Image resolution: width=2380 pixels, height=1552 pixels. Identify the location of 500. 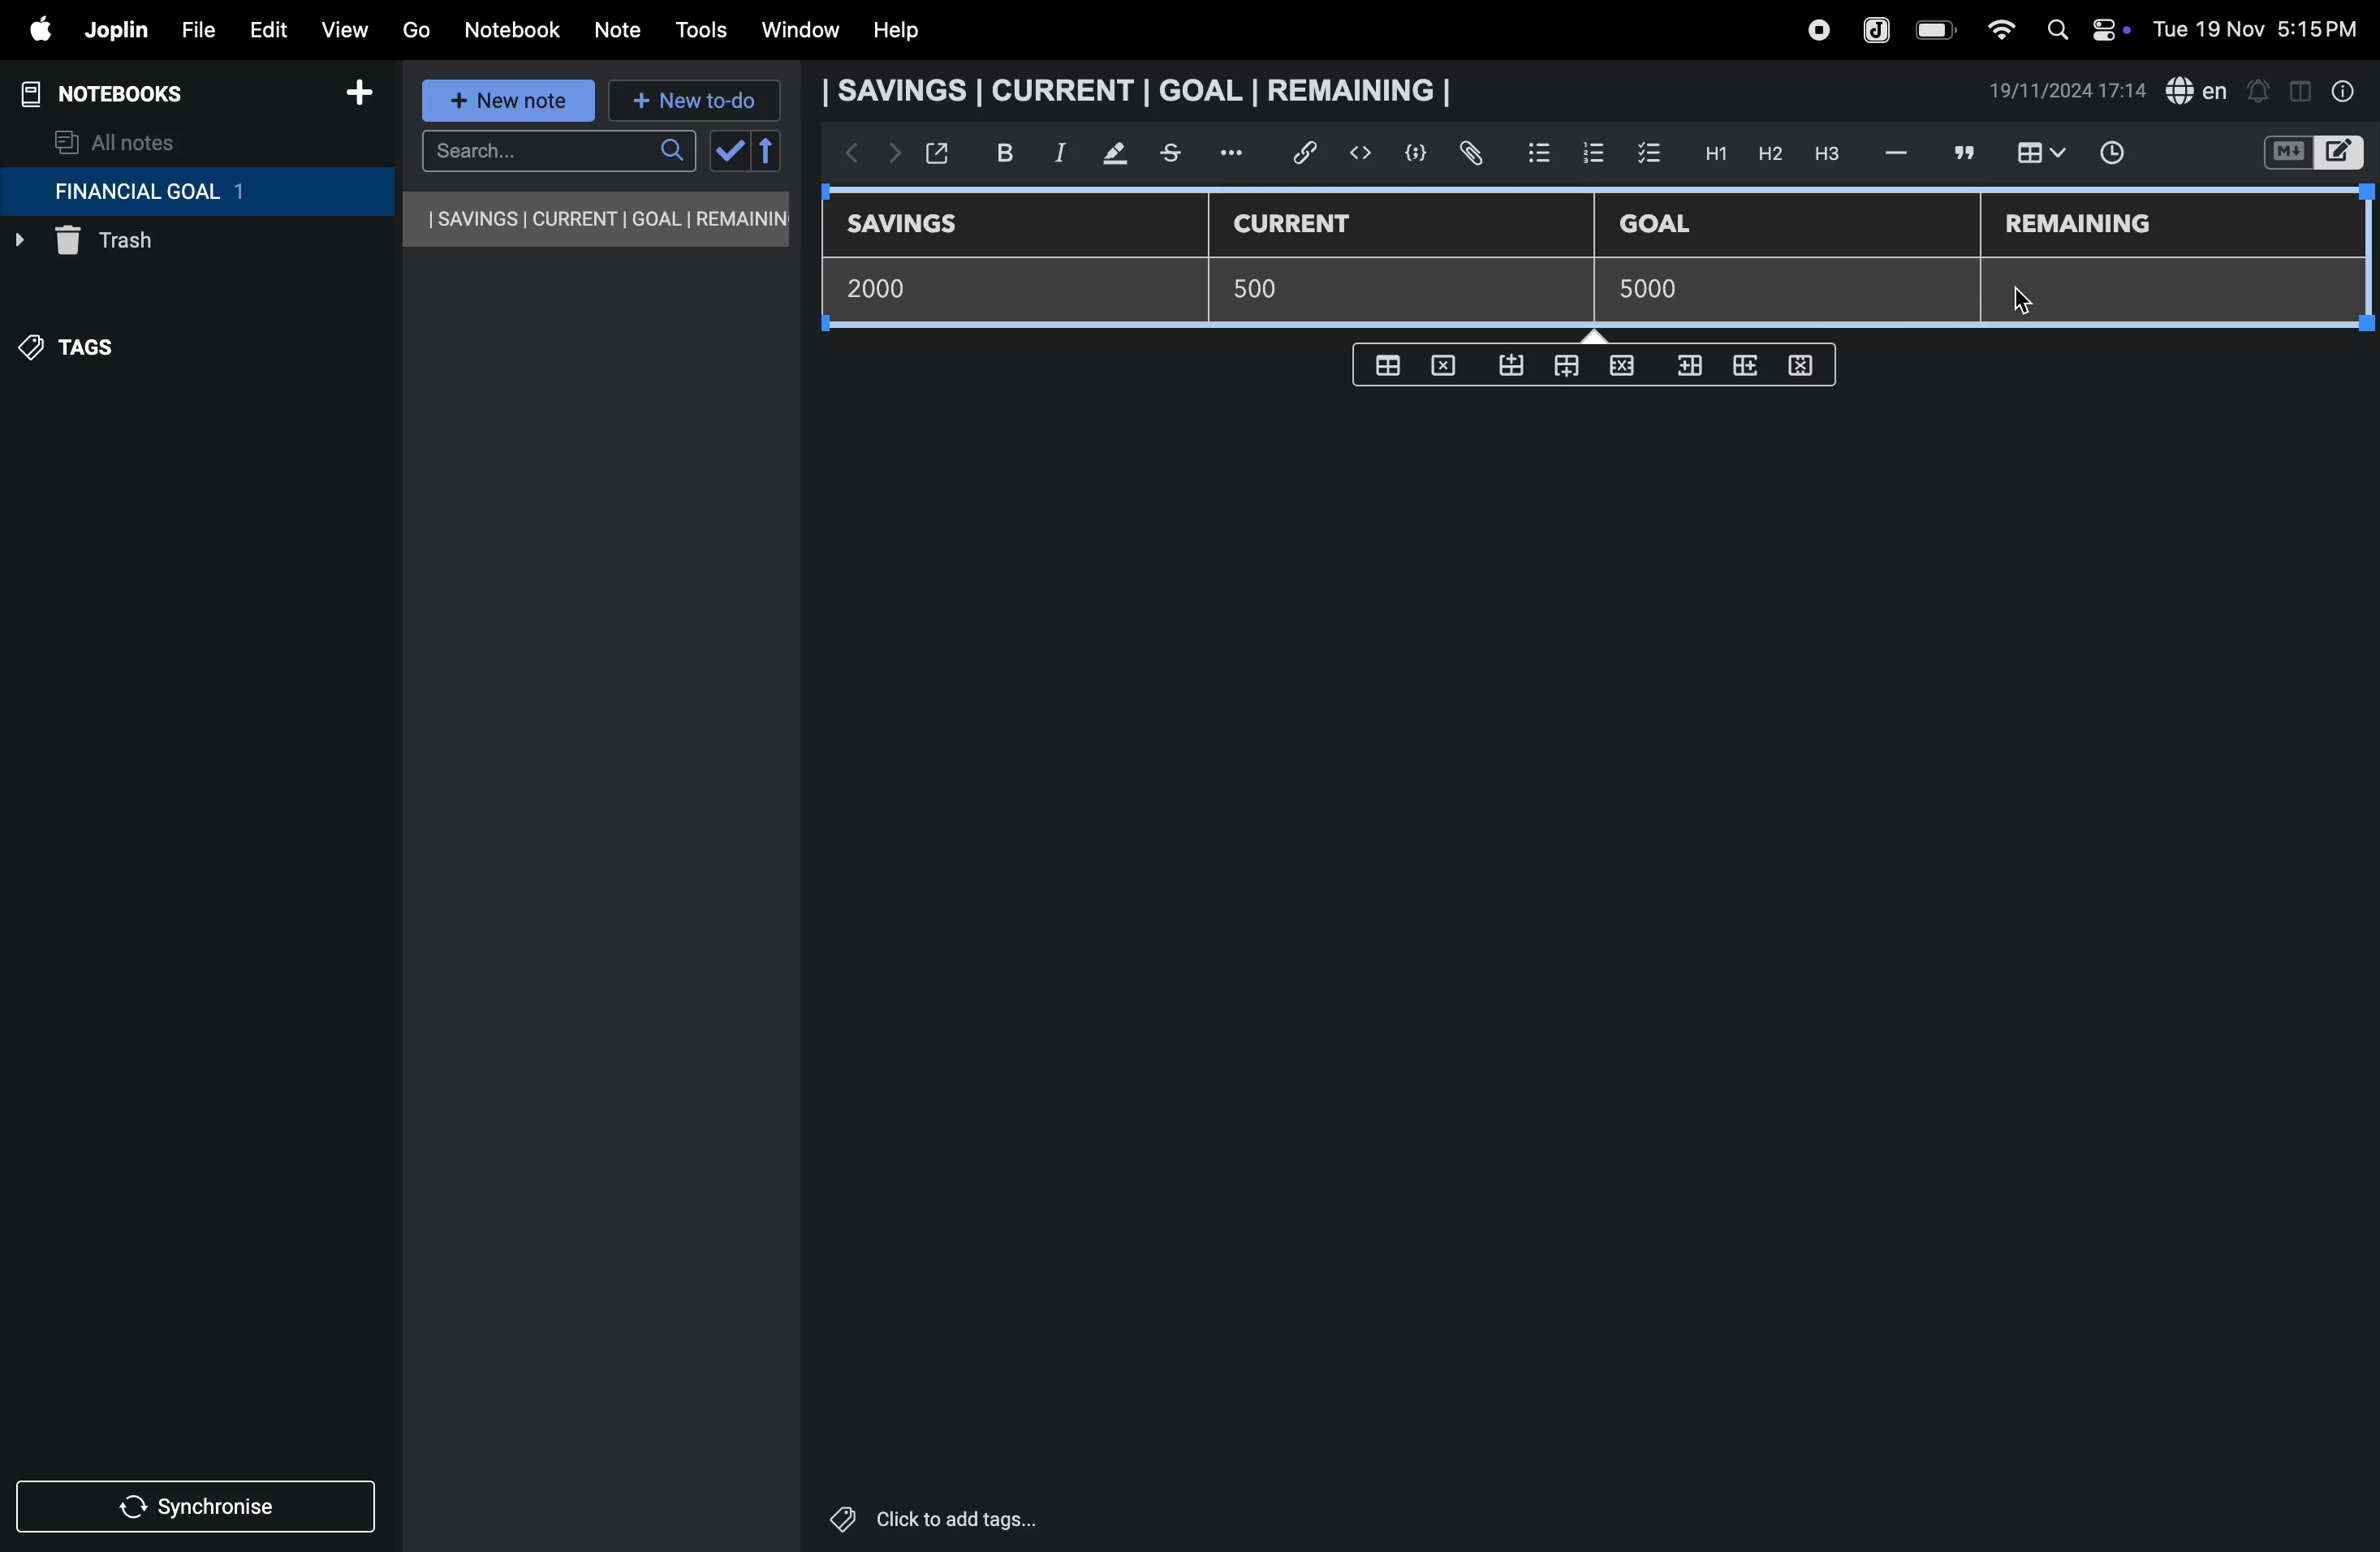
(1643, 290).